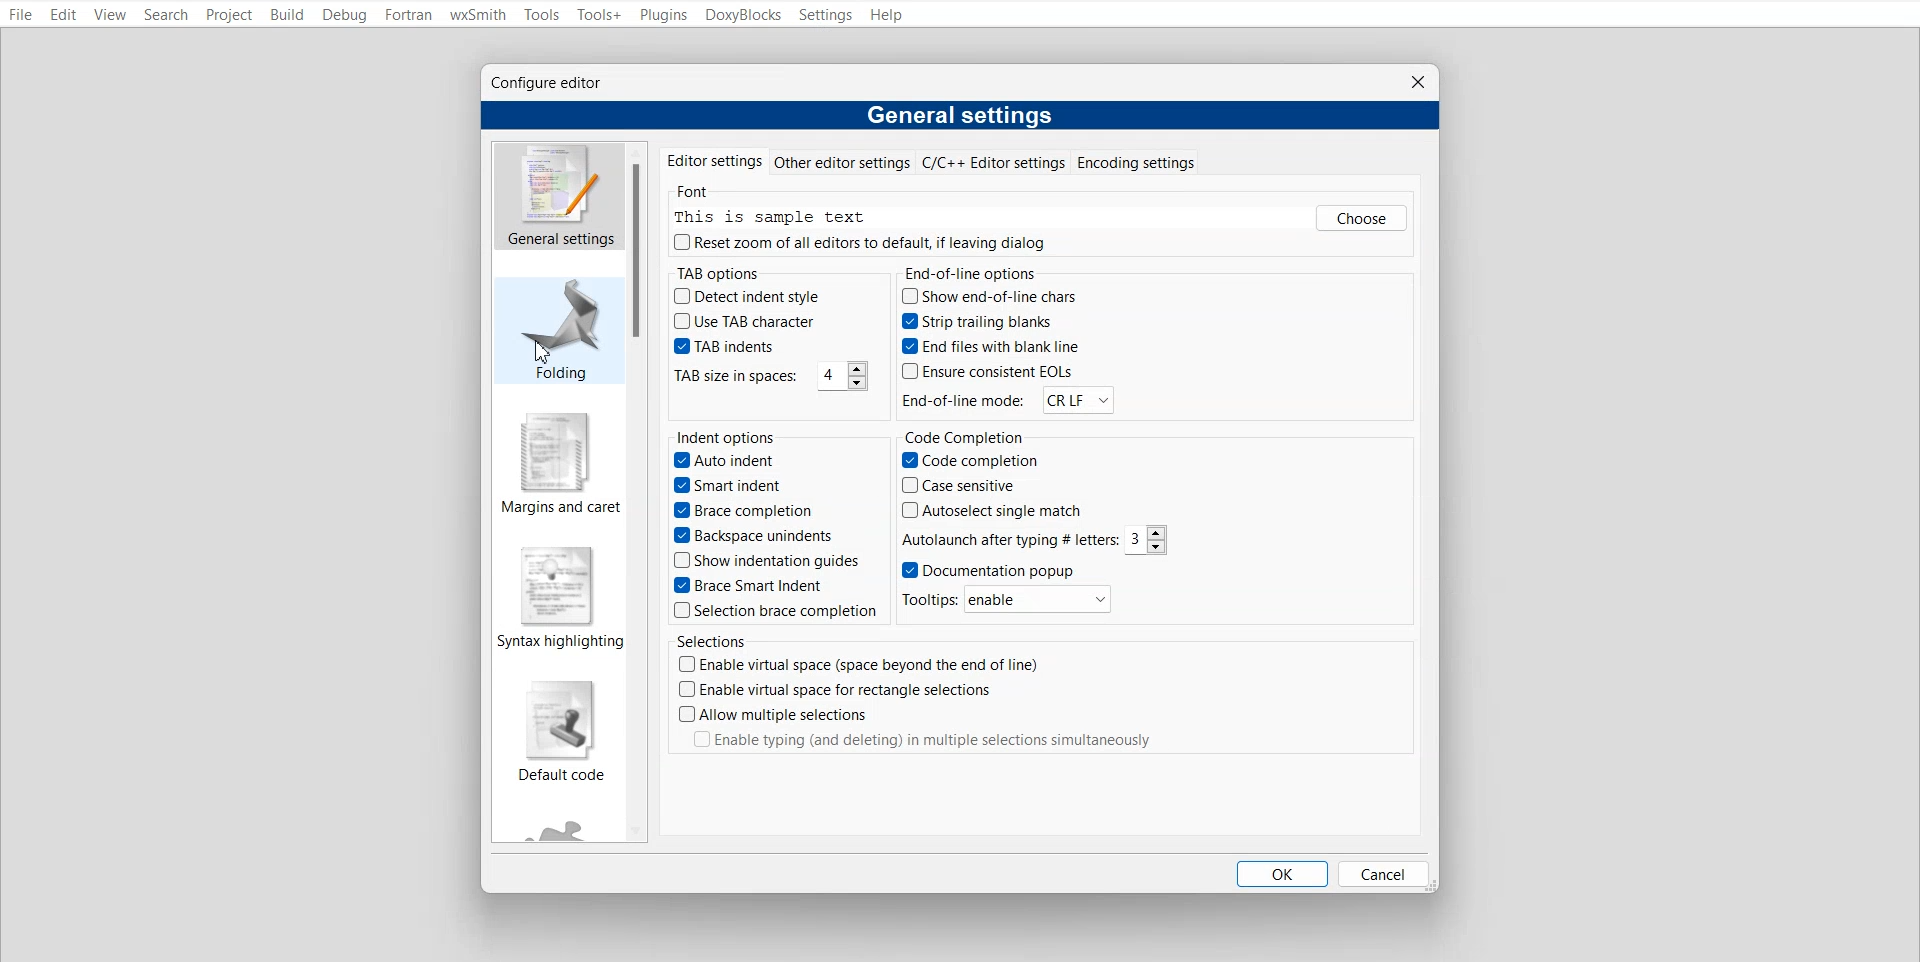 The width and height of the screenshot is (1920, 962). What do you see at coordinates (477, 14) in the screenshot?
I see `wxSmith` at bounding box center [477, 14].